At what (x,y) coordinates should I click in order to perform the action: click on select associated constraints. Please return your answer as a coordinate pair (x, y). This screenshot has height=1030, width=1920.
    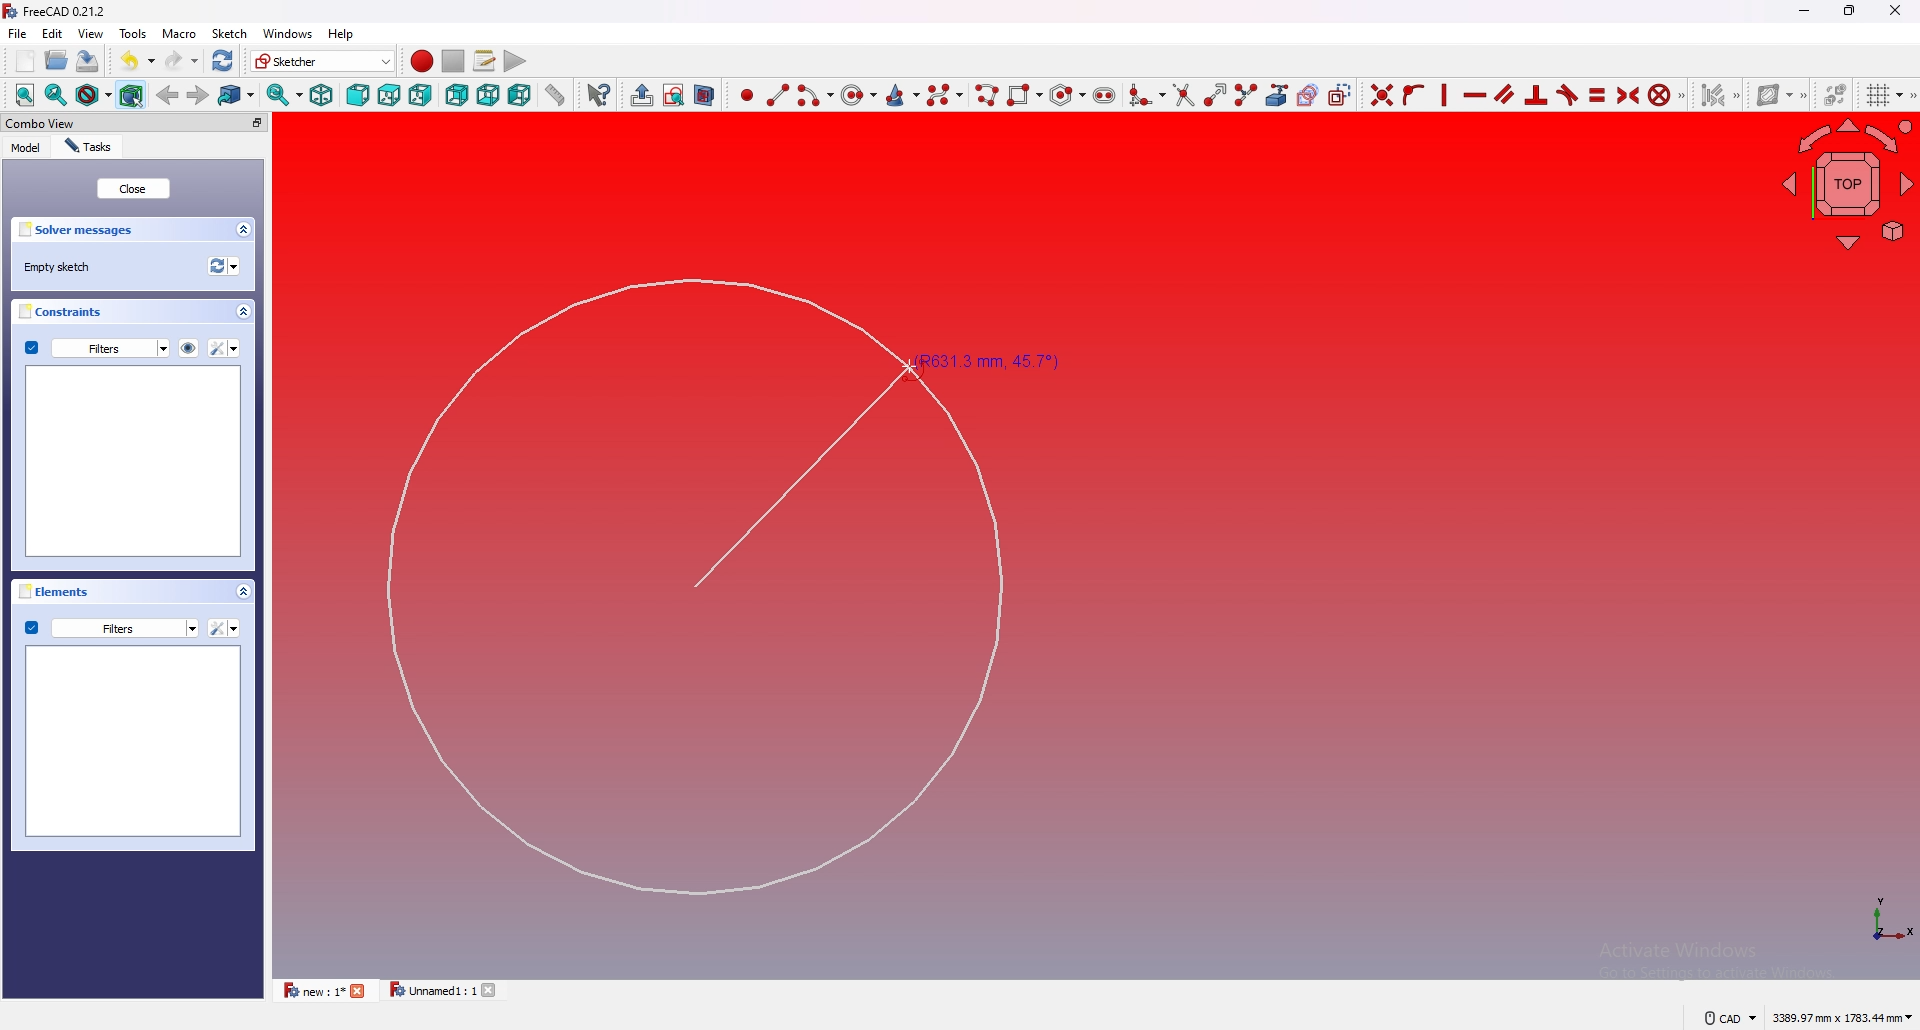
    Looking at the image, I should click on (1721, 93).